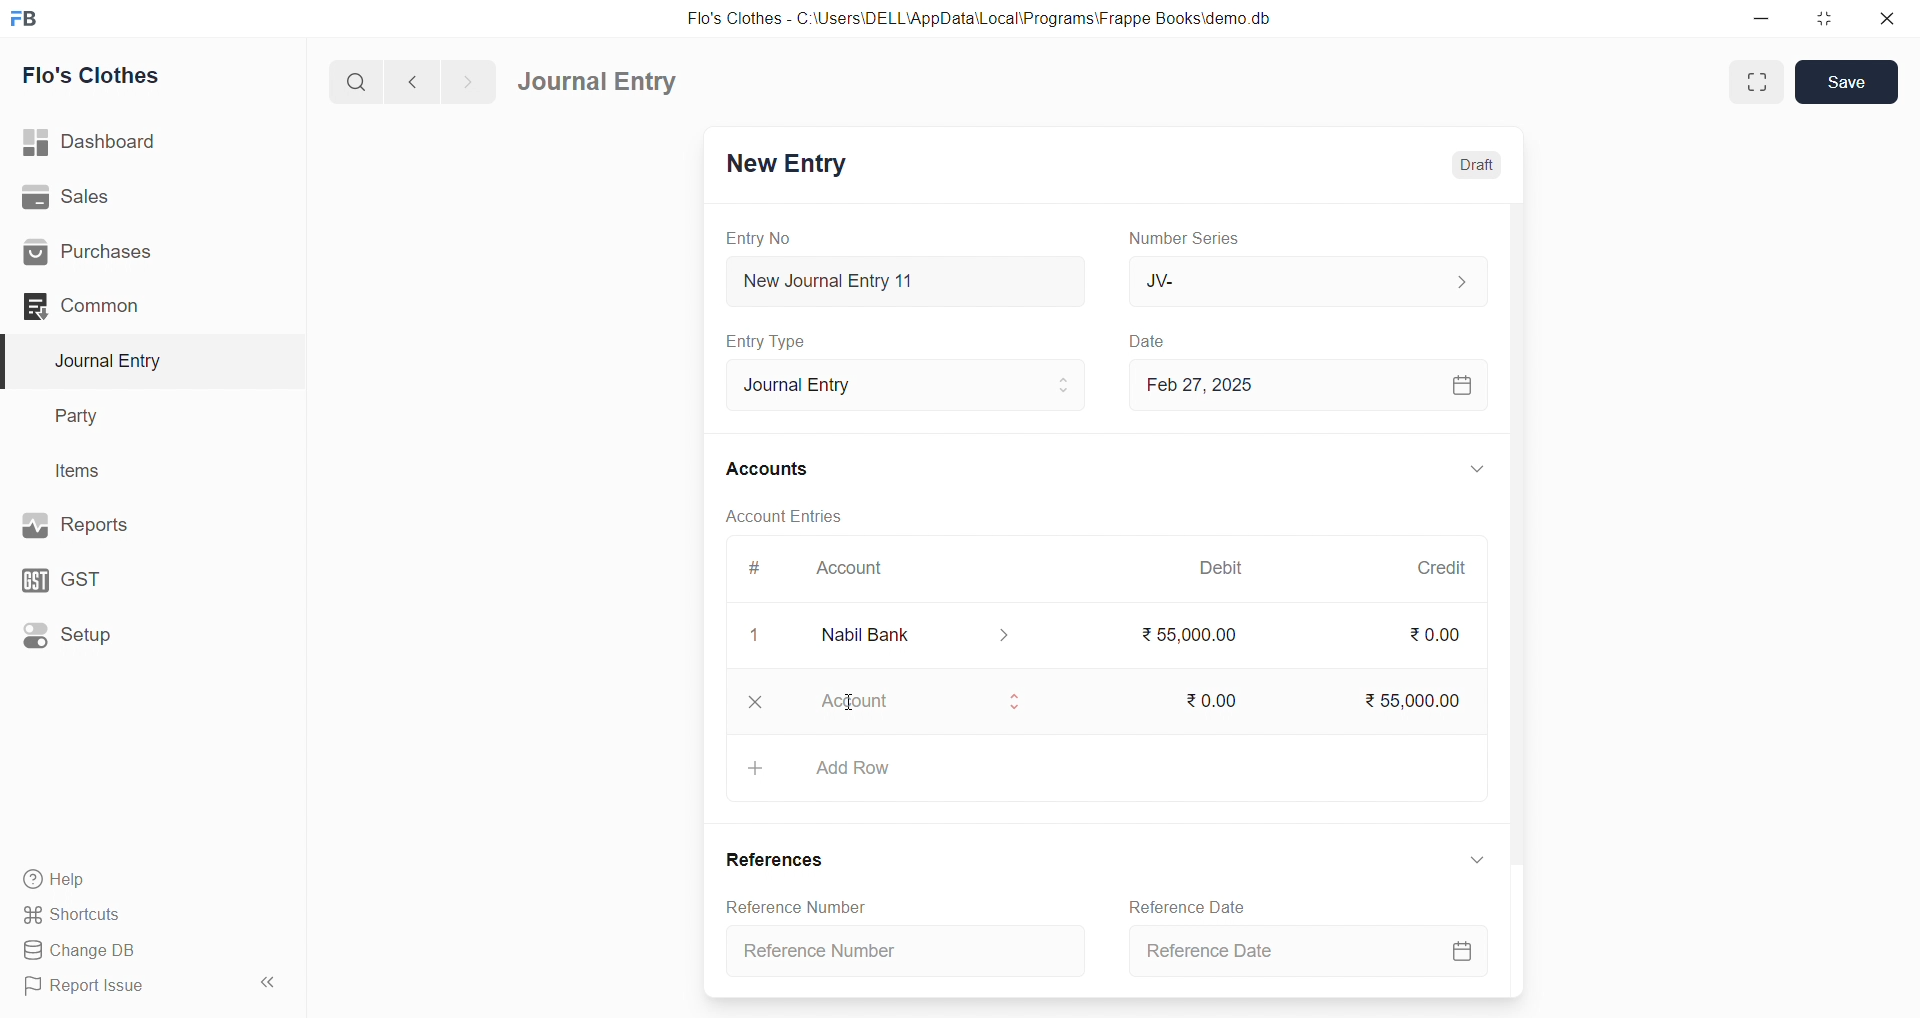 The height and width of the screenshot is (1018, 1920). I want to click on GST, so click(109, 580).